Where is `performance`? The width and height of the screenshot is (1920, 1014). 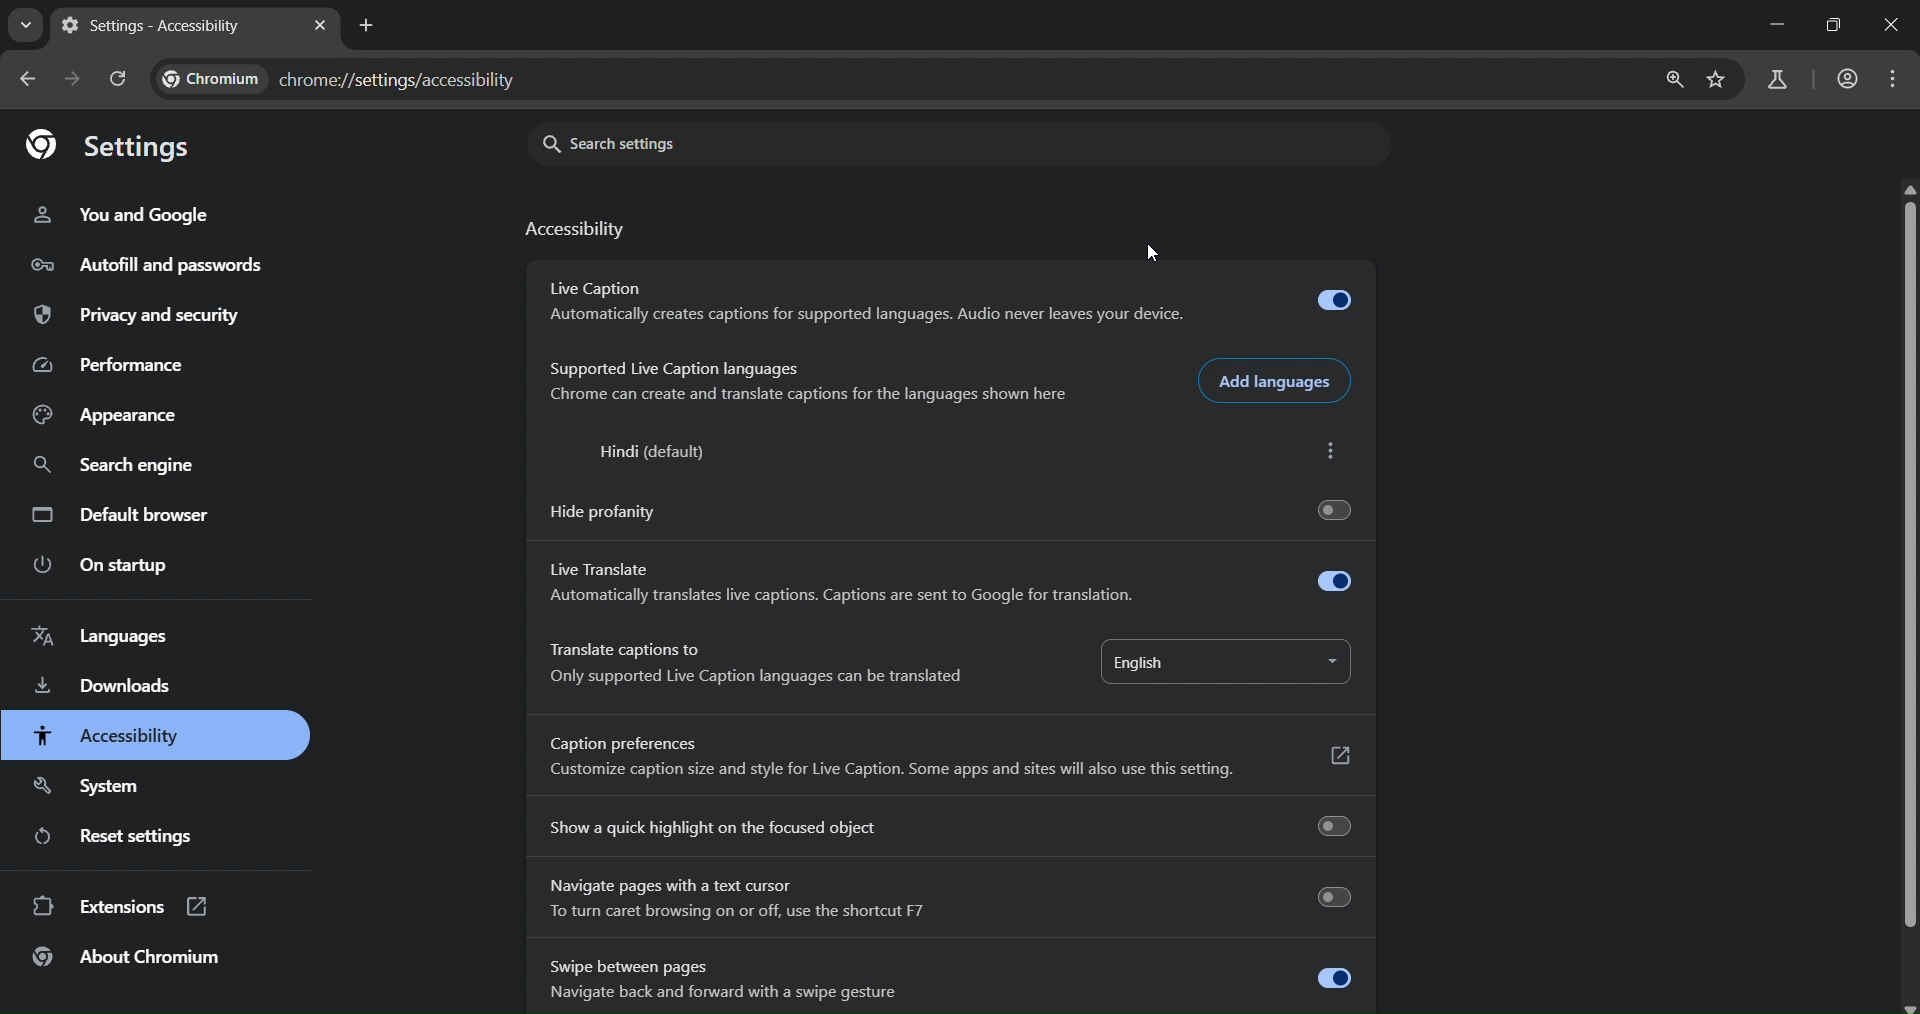
performance is located at coordinates (112, 364).